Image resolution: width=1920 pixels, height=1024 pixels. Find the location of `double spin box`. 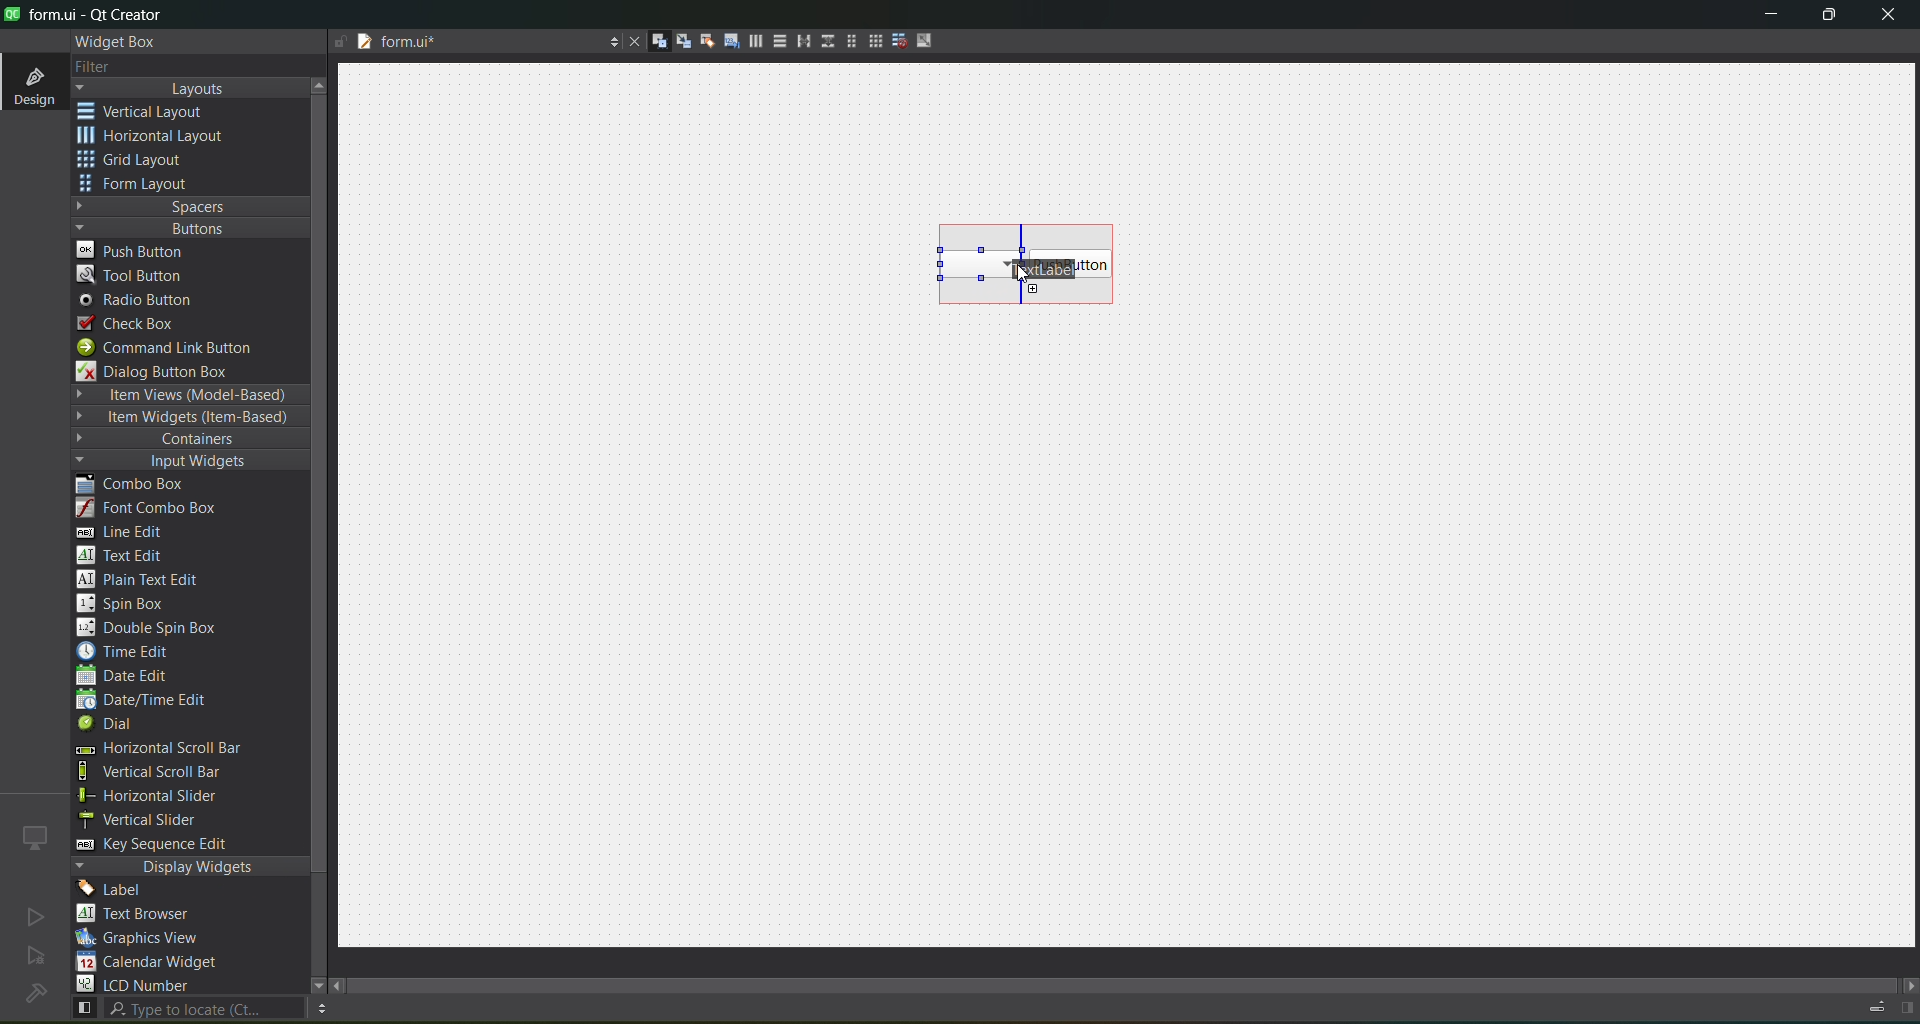

double spin box is located at coordinates (161, 628).